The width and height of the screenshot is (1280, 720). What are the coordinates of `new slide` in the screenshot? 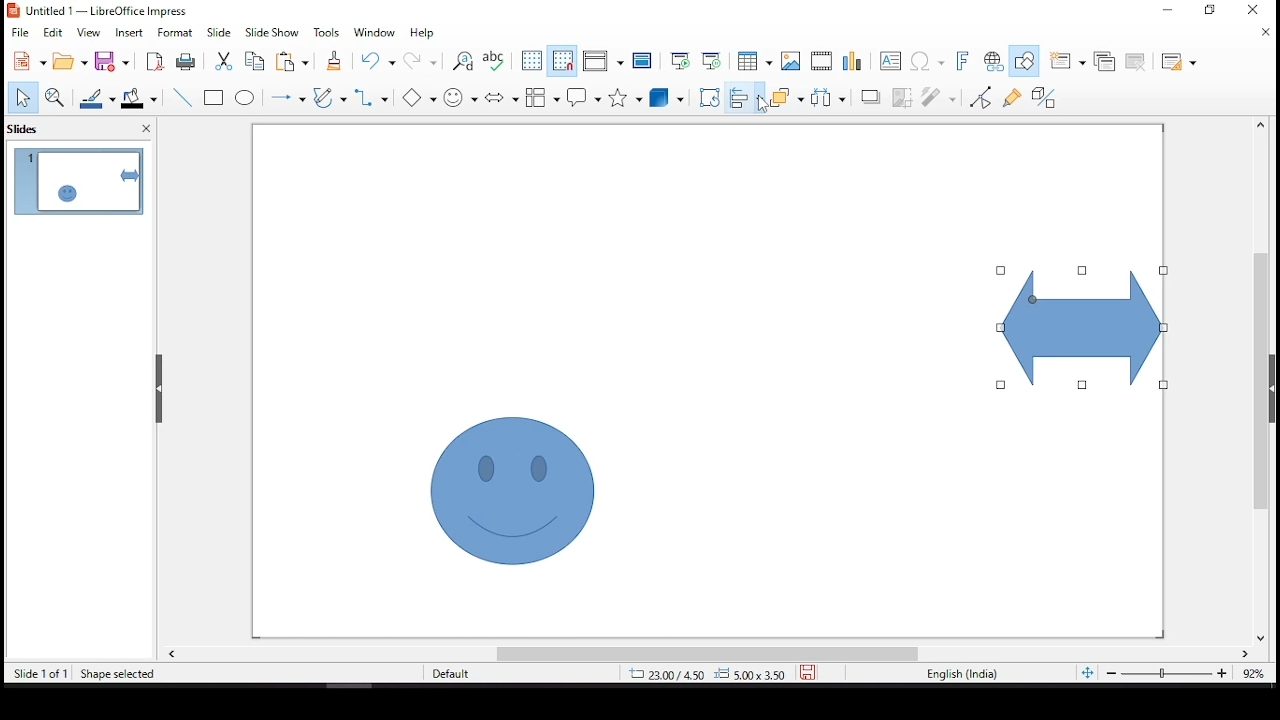 It's located at (1065, 61).